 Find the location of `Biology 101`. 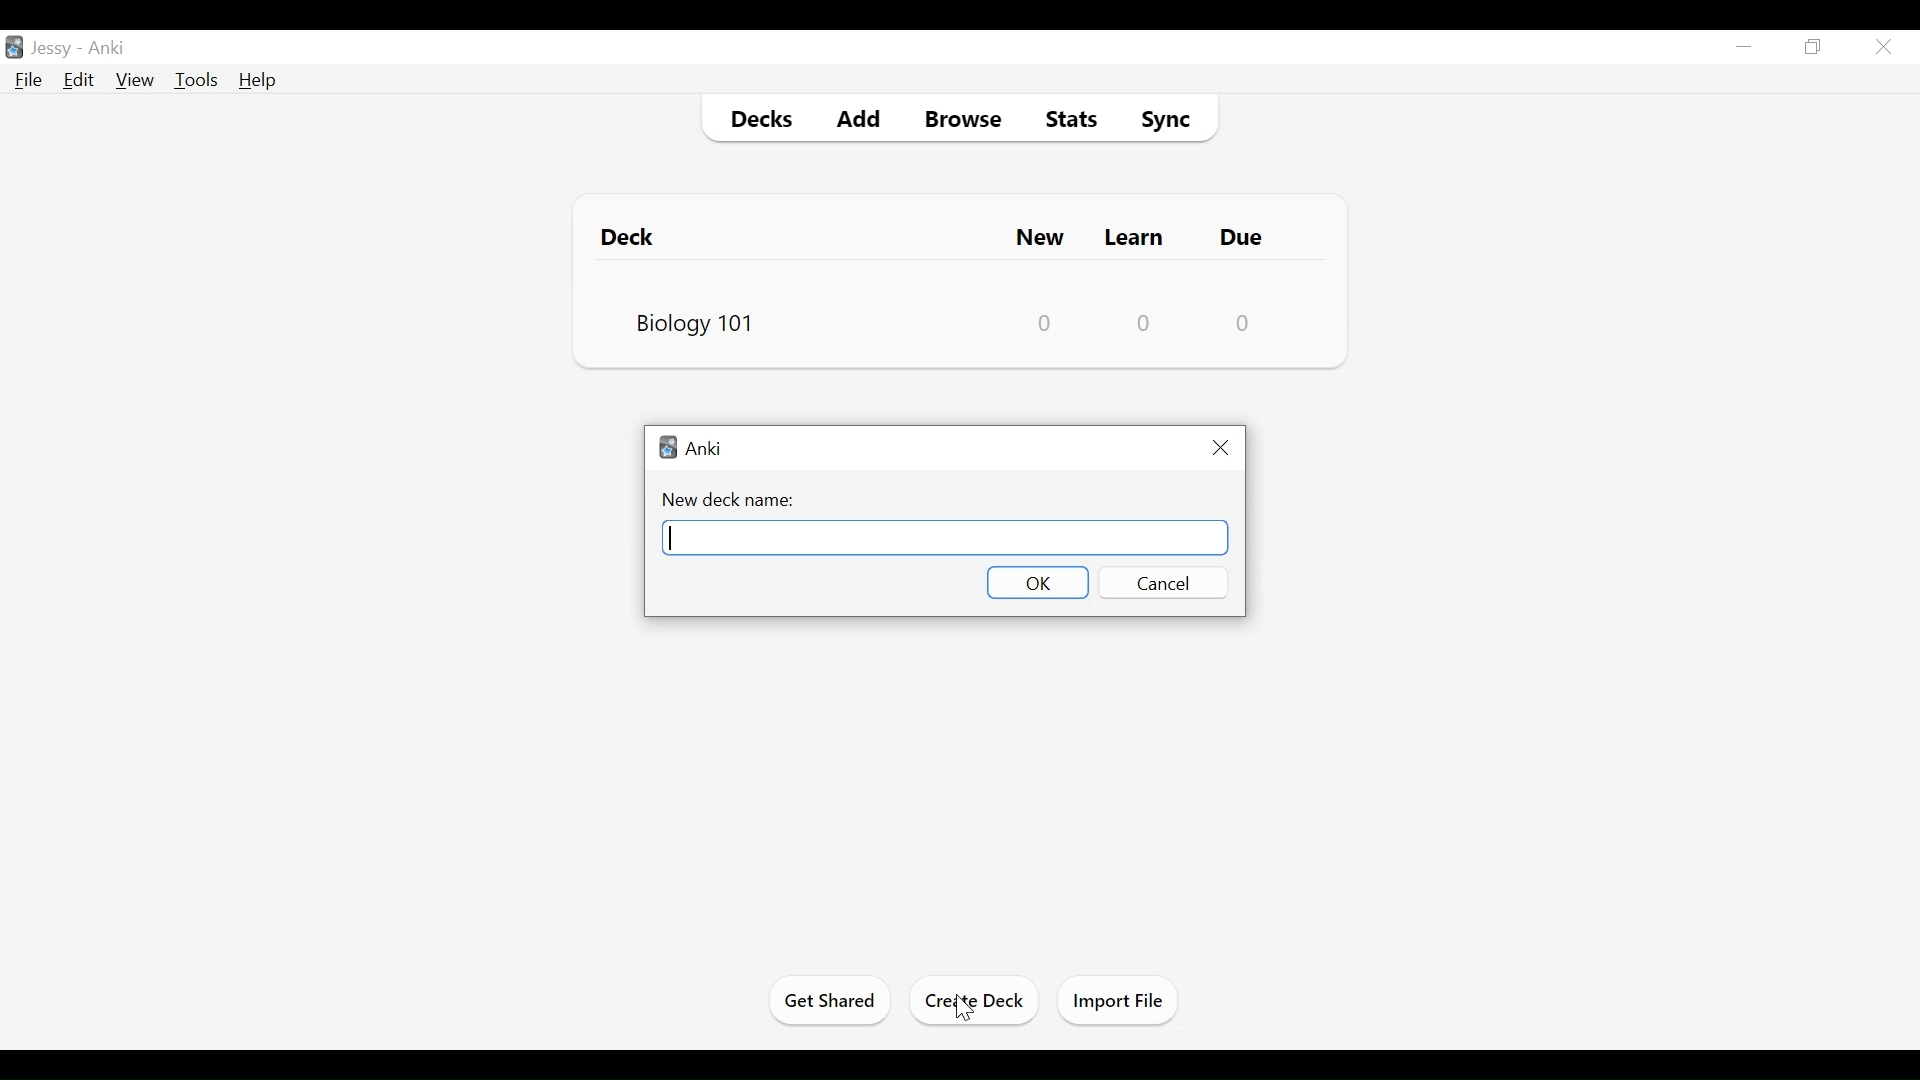

Biology 101 is located at coordinates (693, 321).